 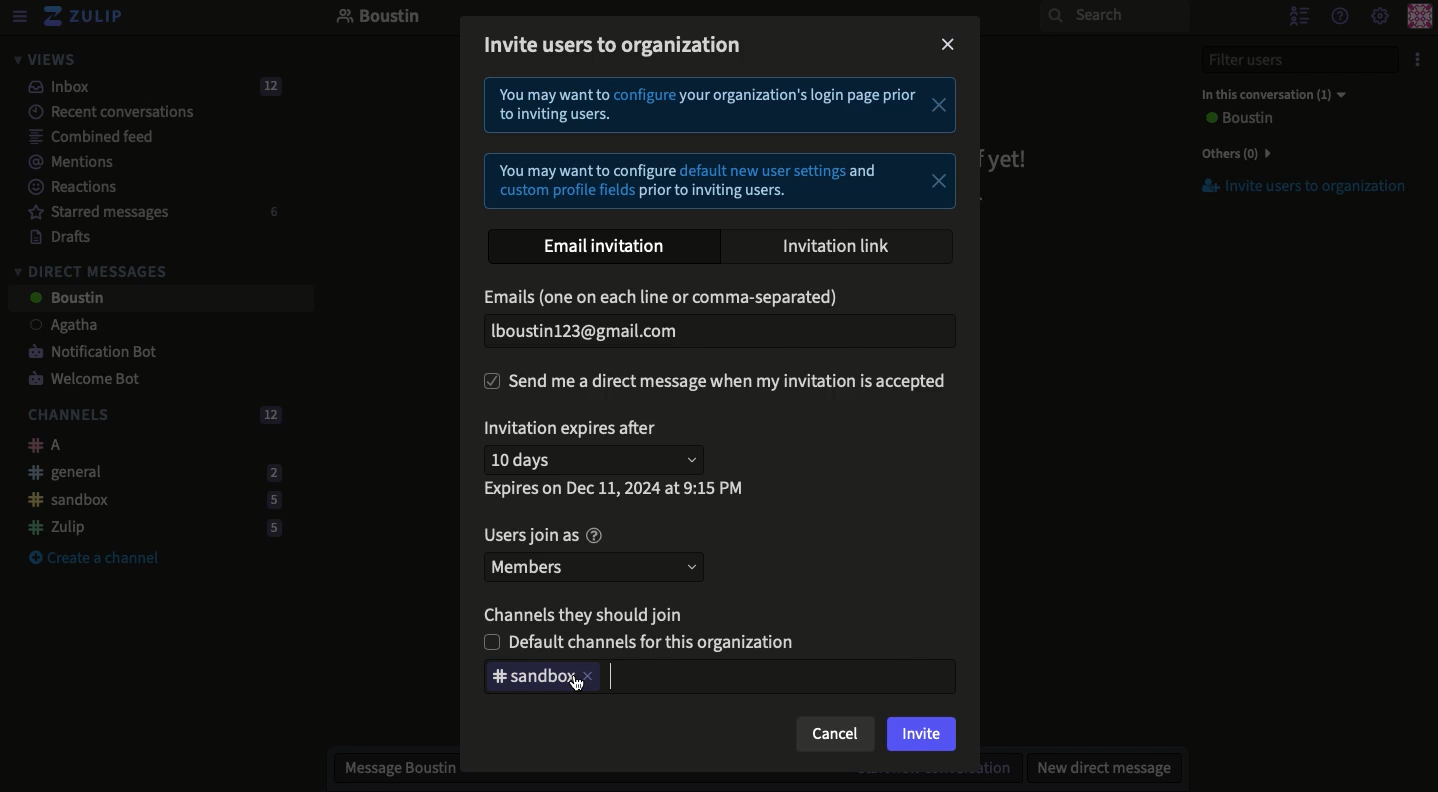 What do you see at coordinates (542, 536) in the screenshot?
I see `Users join as` at bounding box center [542, 536].